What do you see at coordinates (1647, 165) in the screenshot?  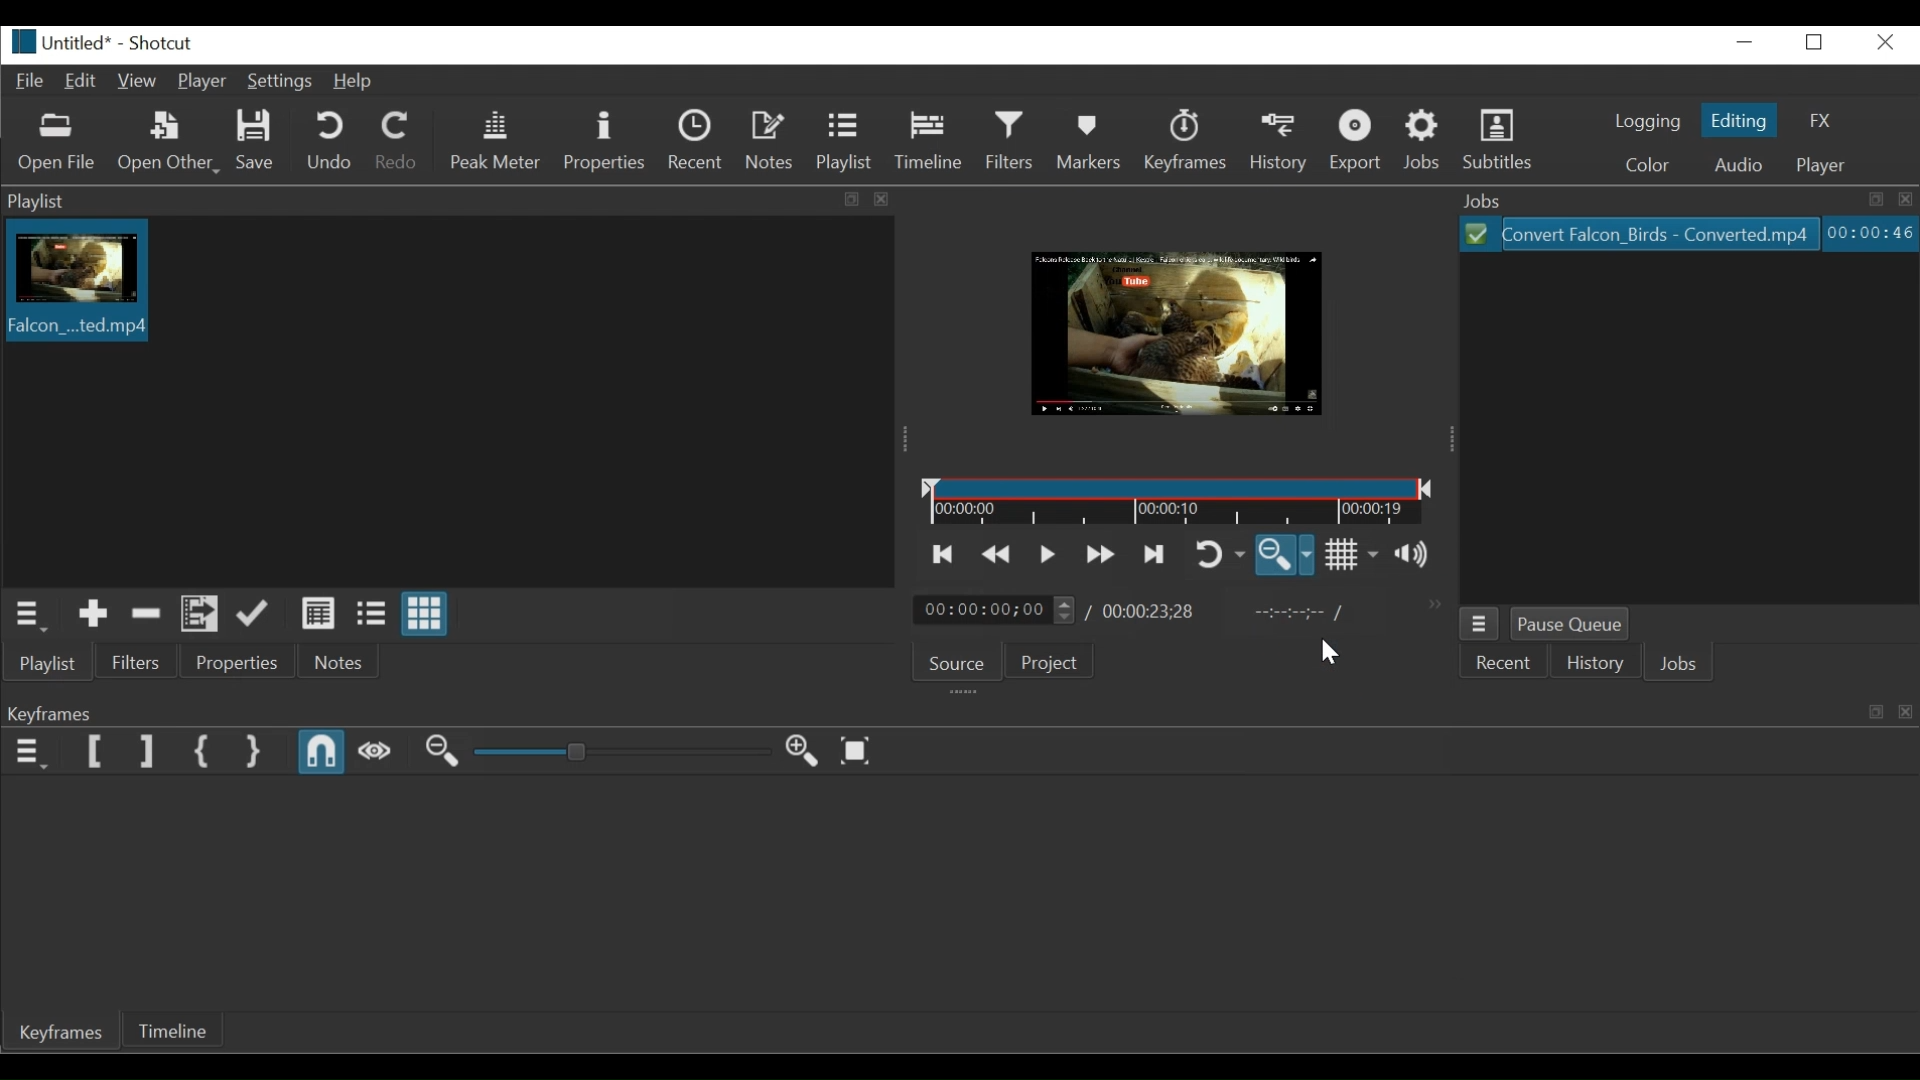 I see `Color` at bounding box center [1647, 165].